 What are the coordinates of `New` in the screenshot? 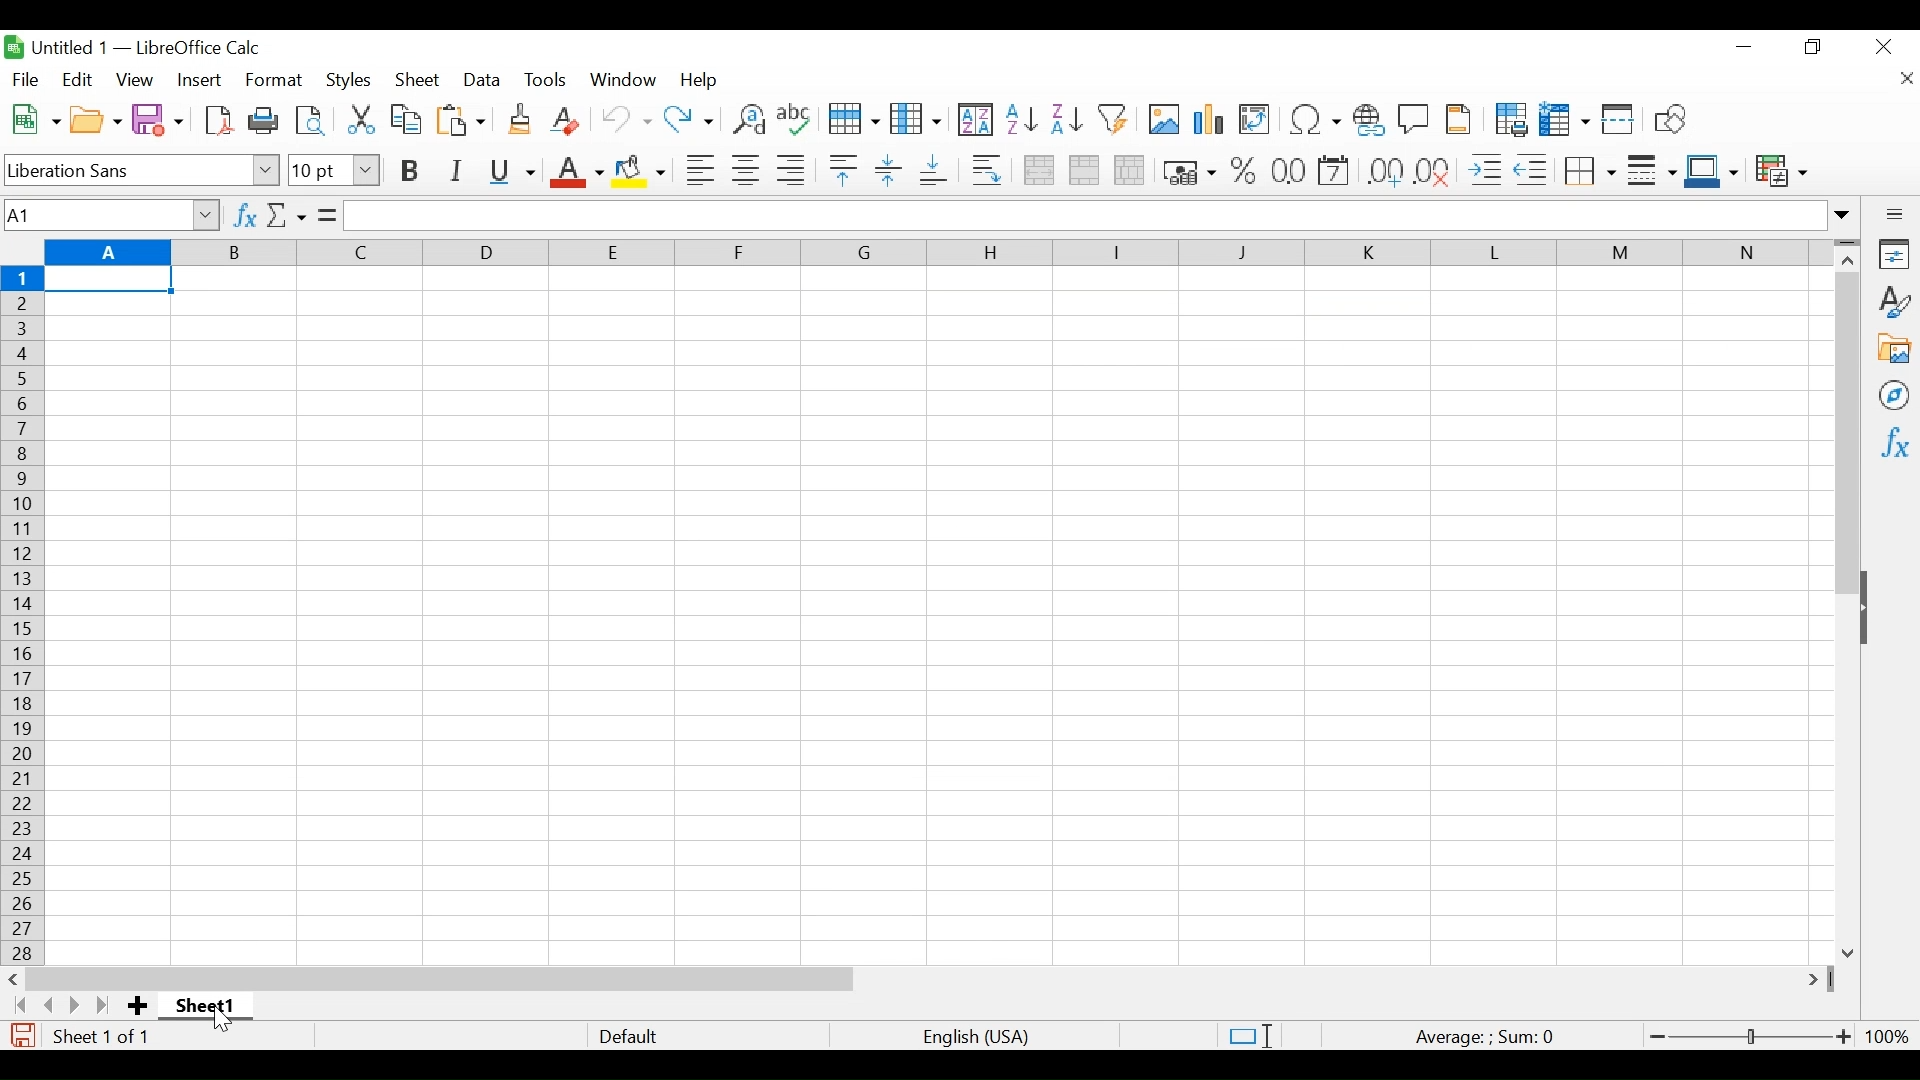 It's located at (34, 118).